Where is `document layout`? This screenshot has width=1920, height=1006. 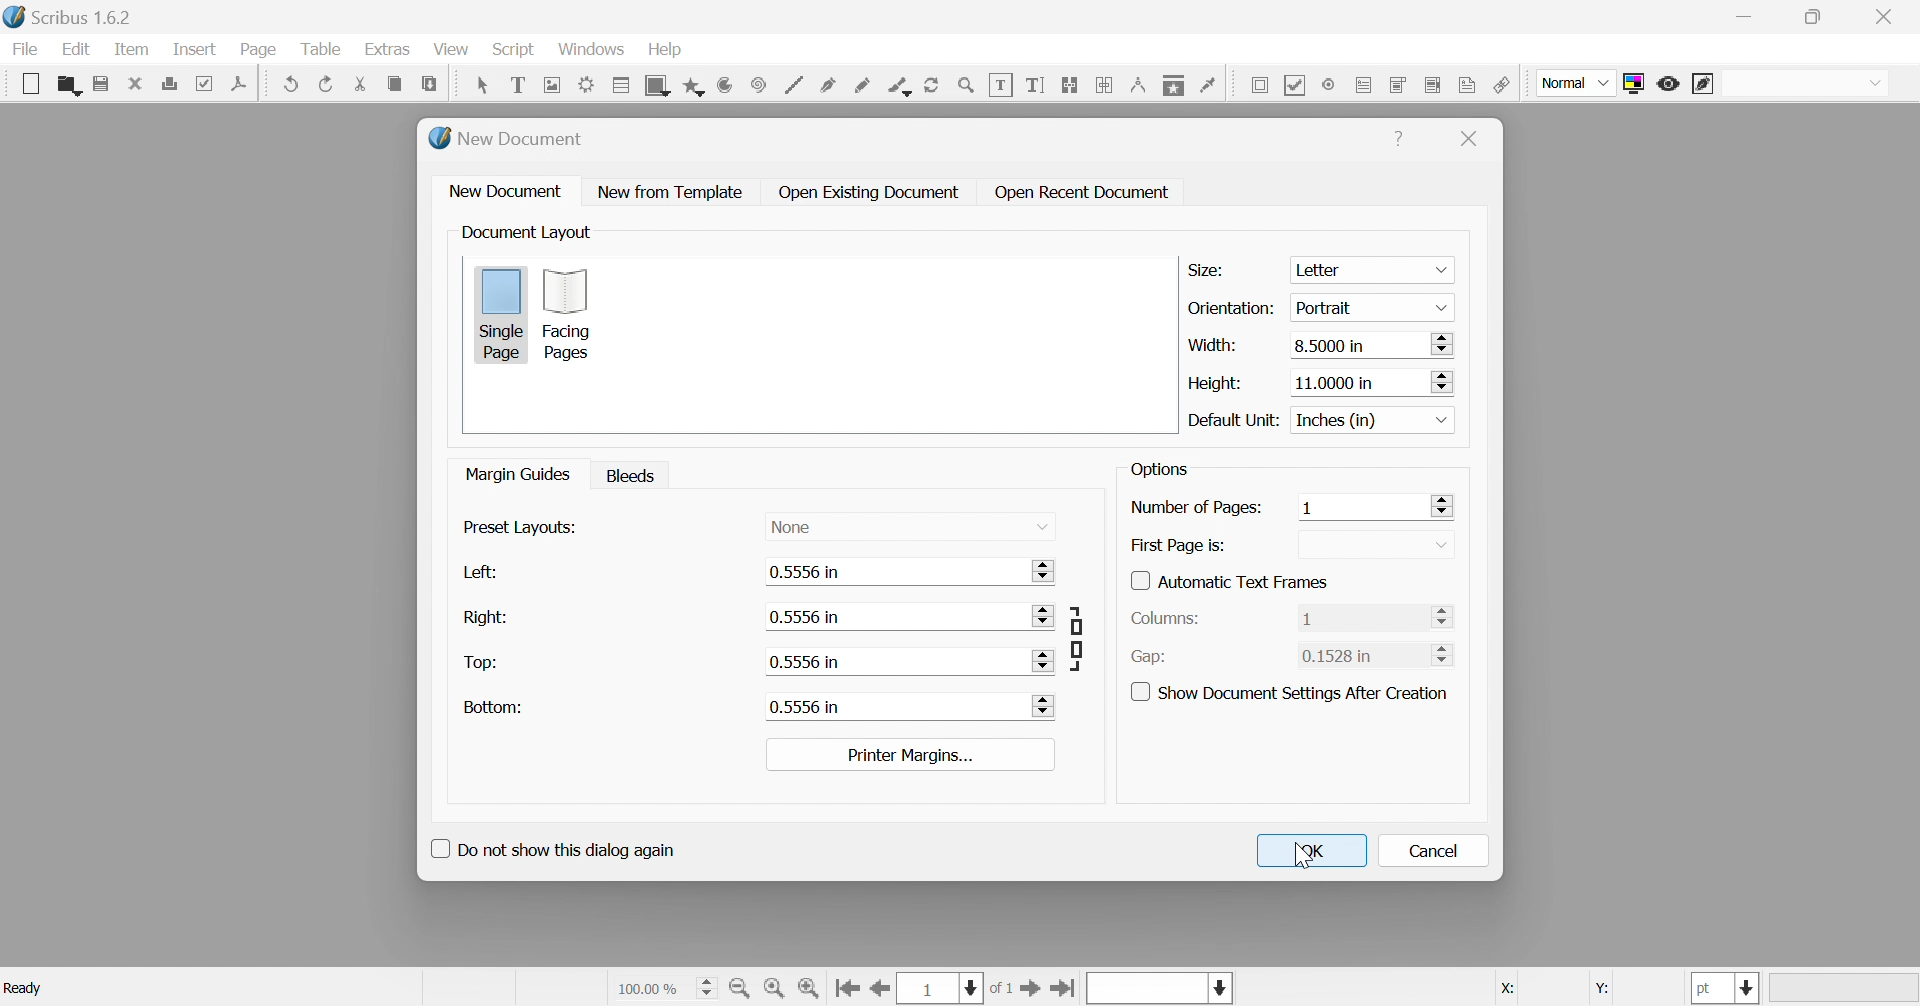 document layout is located at coordinates (529, 234).